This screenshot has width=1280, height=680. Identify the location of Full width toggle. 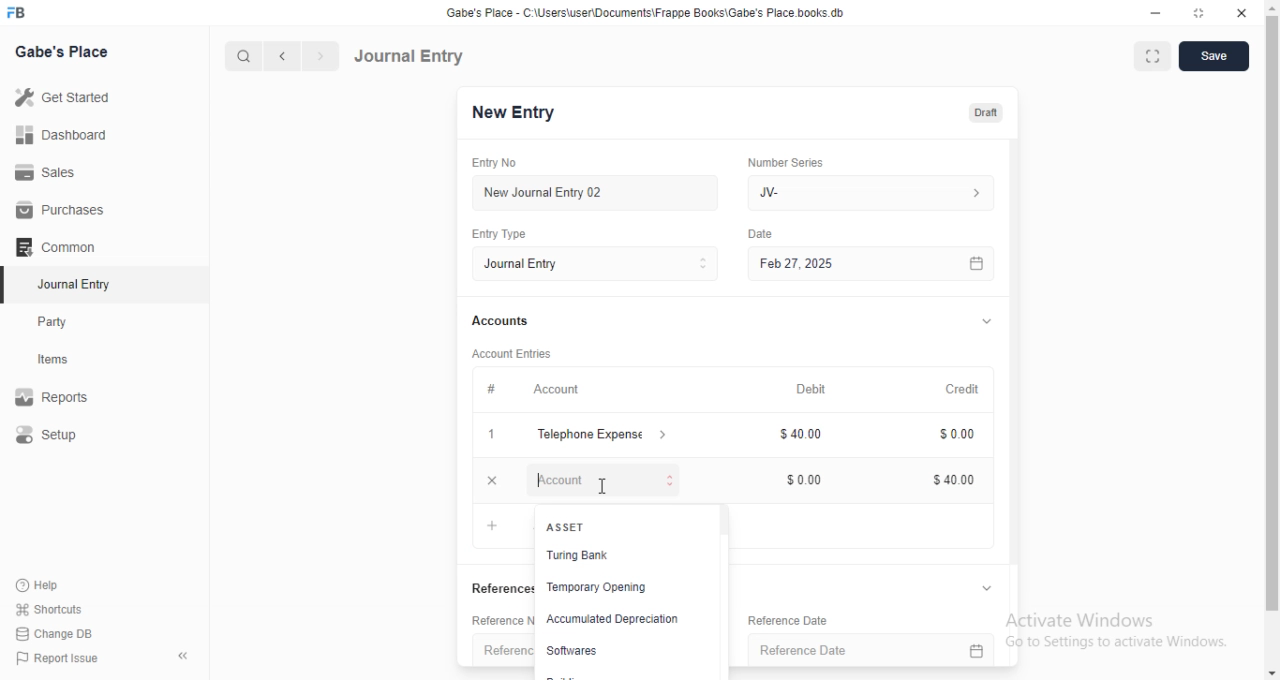
(1151, 56).